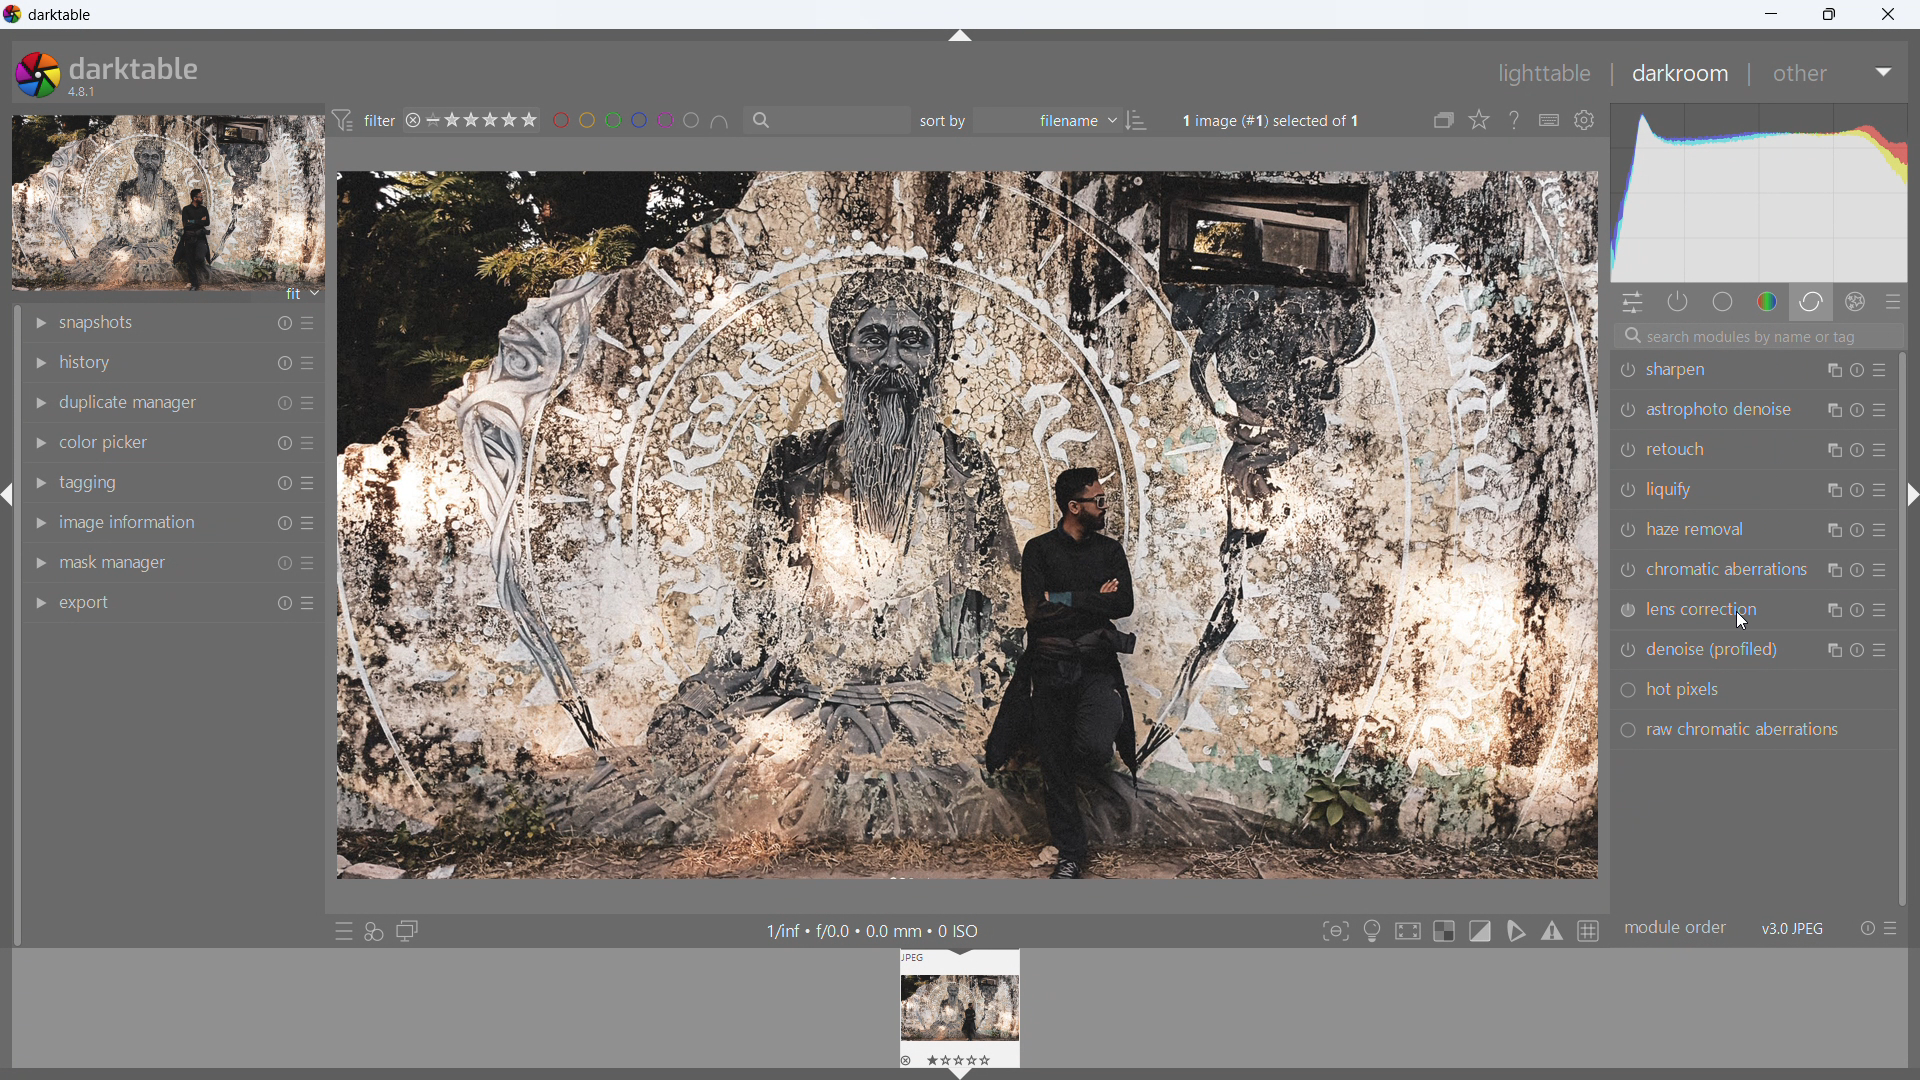 The image size is (1920, 1080). I want to click on show module, so click(39, 360).